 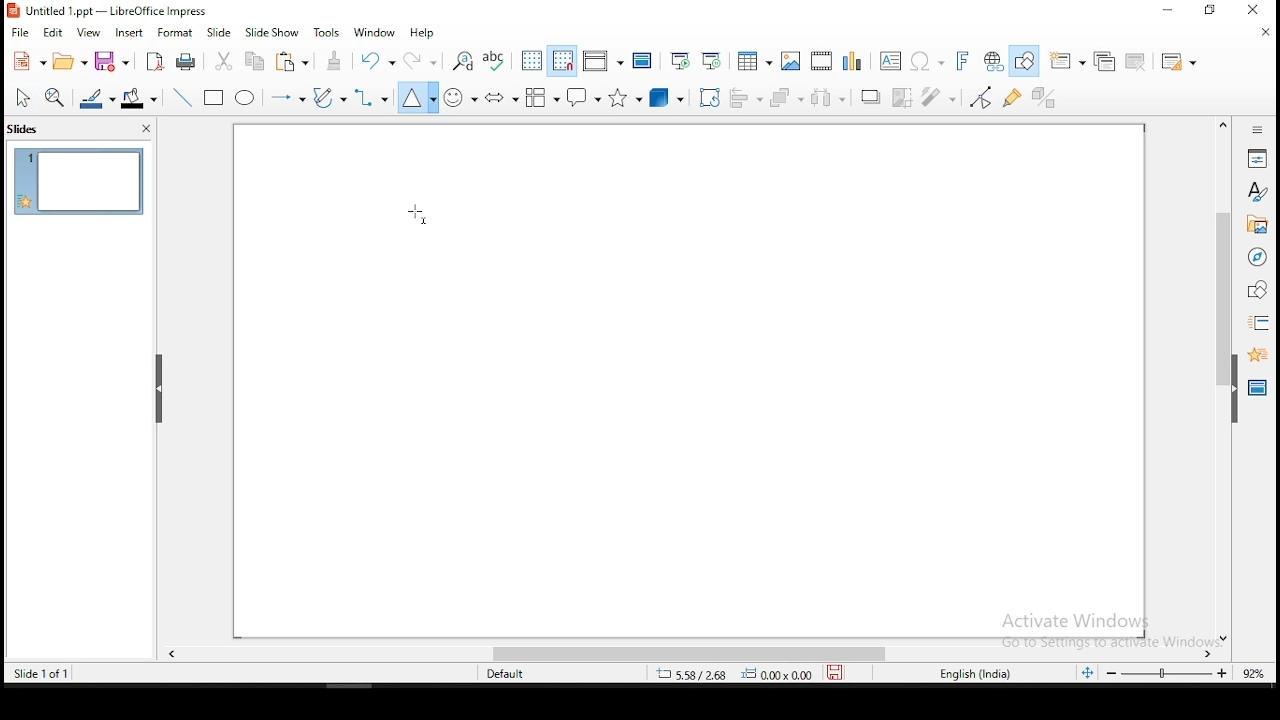 What do you see at coordinates (1213, 11) in the screenshot?
I see `maximize` at bounding box center [1213, 11].